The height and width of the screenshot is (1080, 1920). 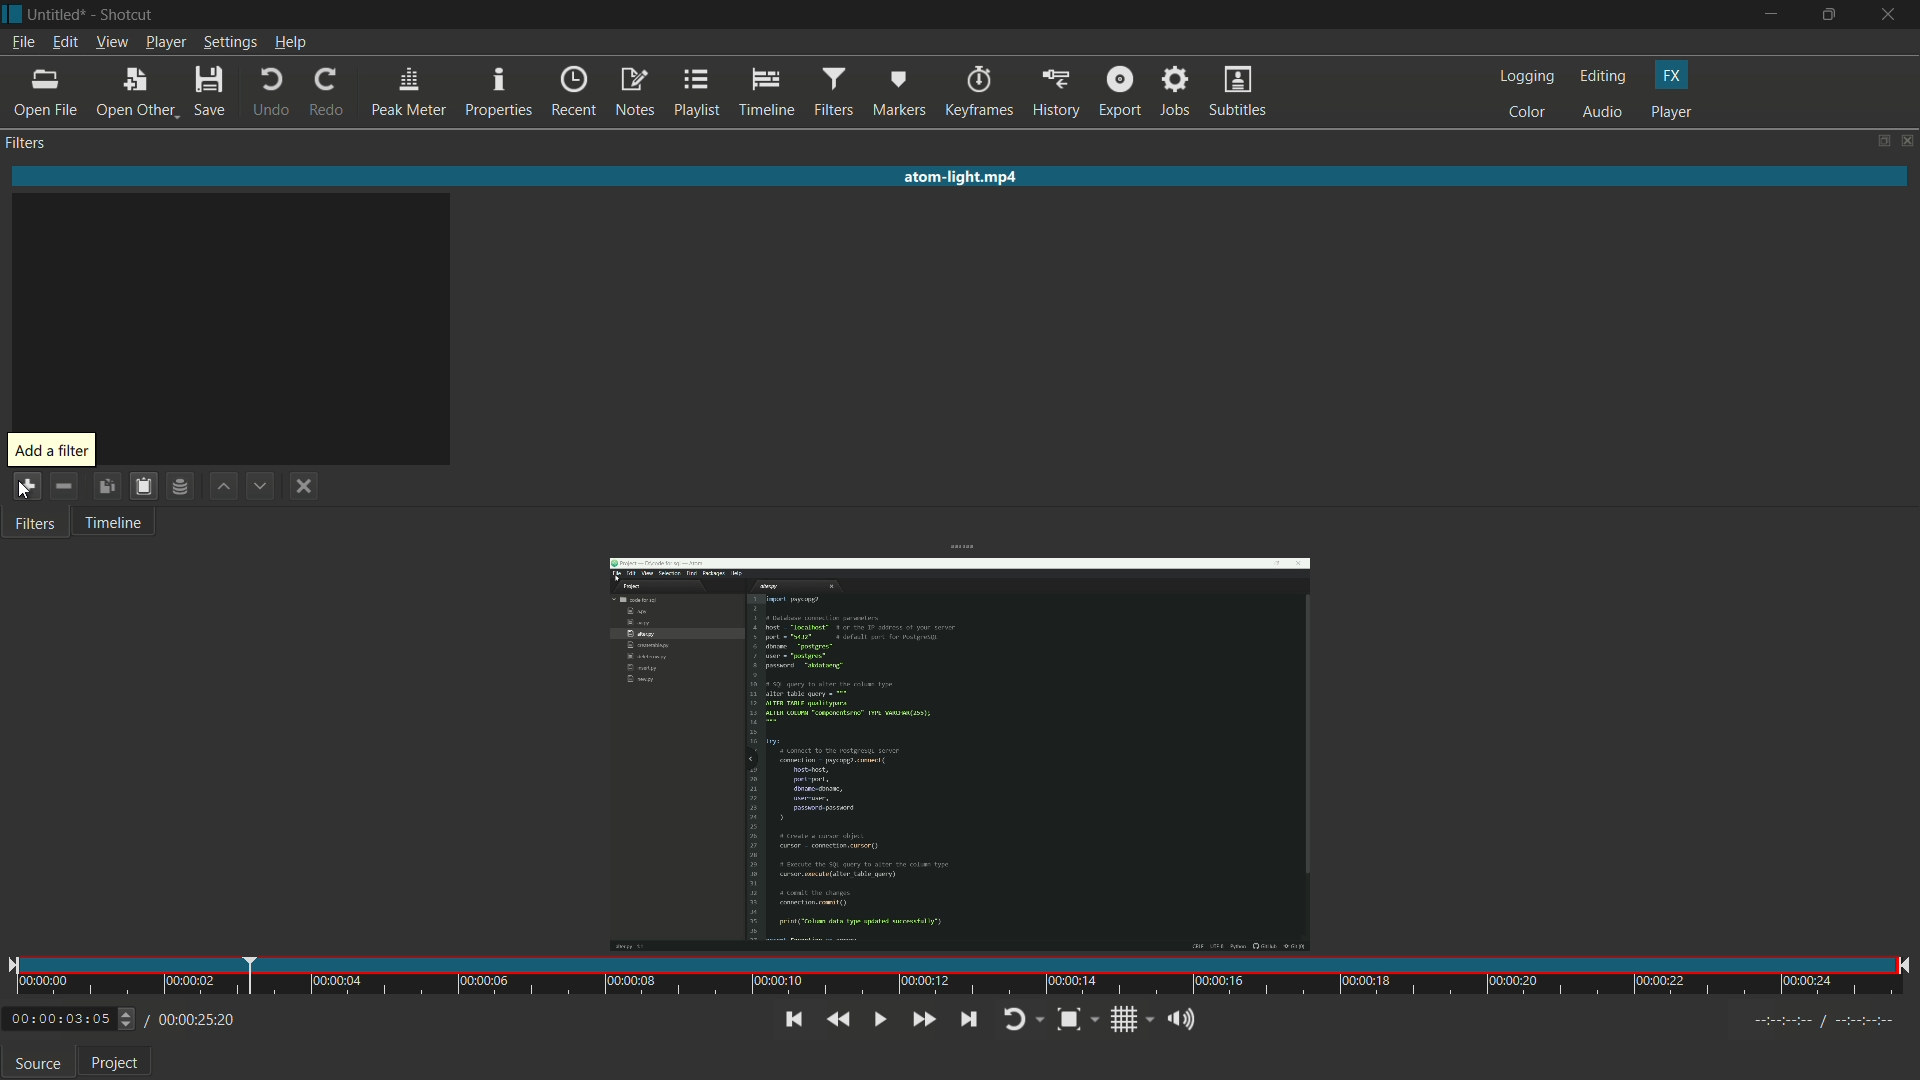 What do you see at coordinates (116, 1066) in the screenshot?
I see `project` at bounding box center [116, 1066].